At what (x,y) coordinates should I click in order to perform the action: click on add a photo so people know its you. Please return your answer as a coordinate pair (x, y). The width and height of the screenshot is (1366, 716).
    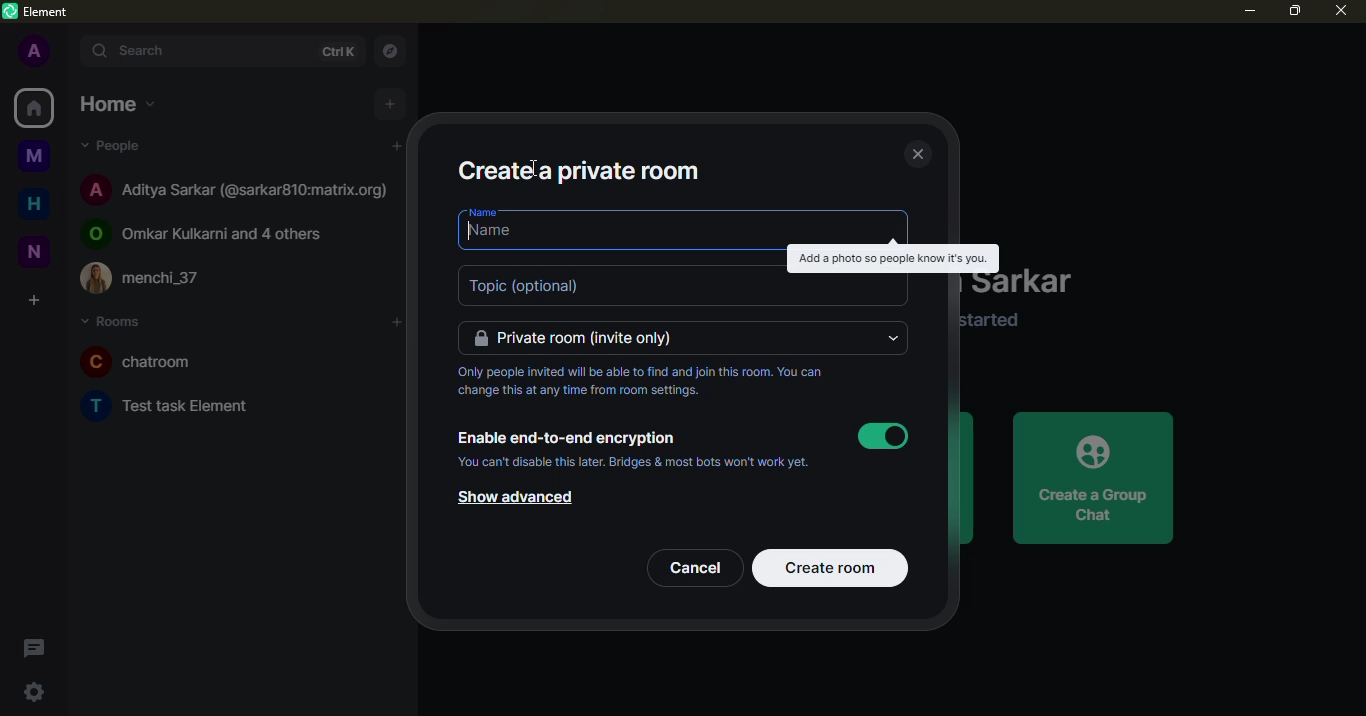
    Looking at the image, I should click on (892, 258).